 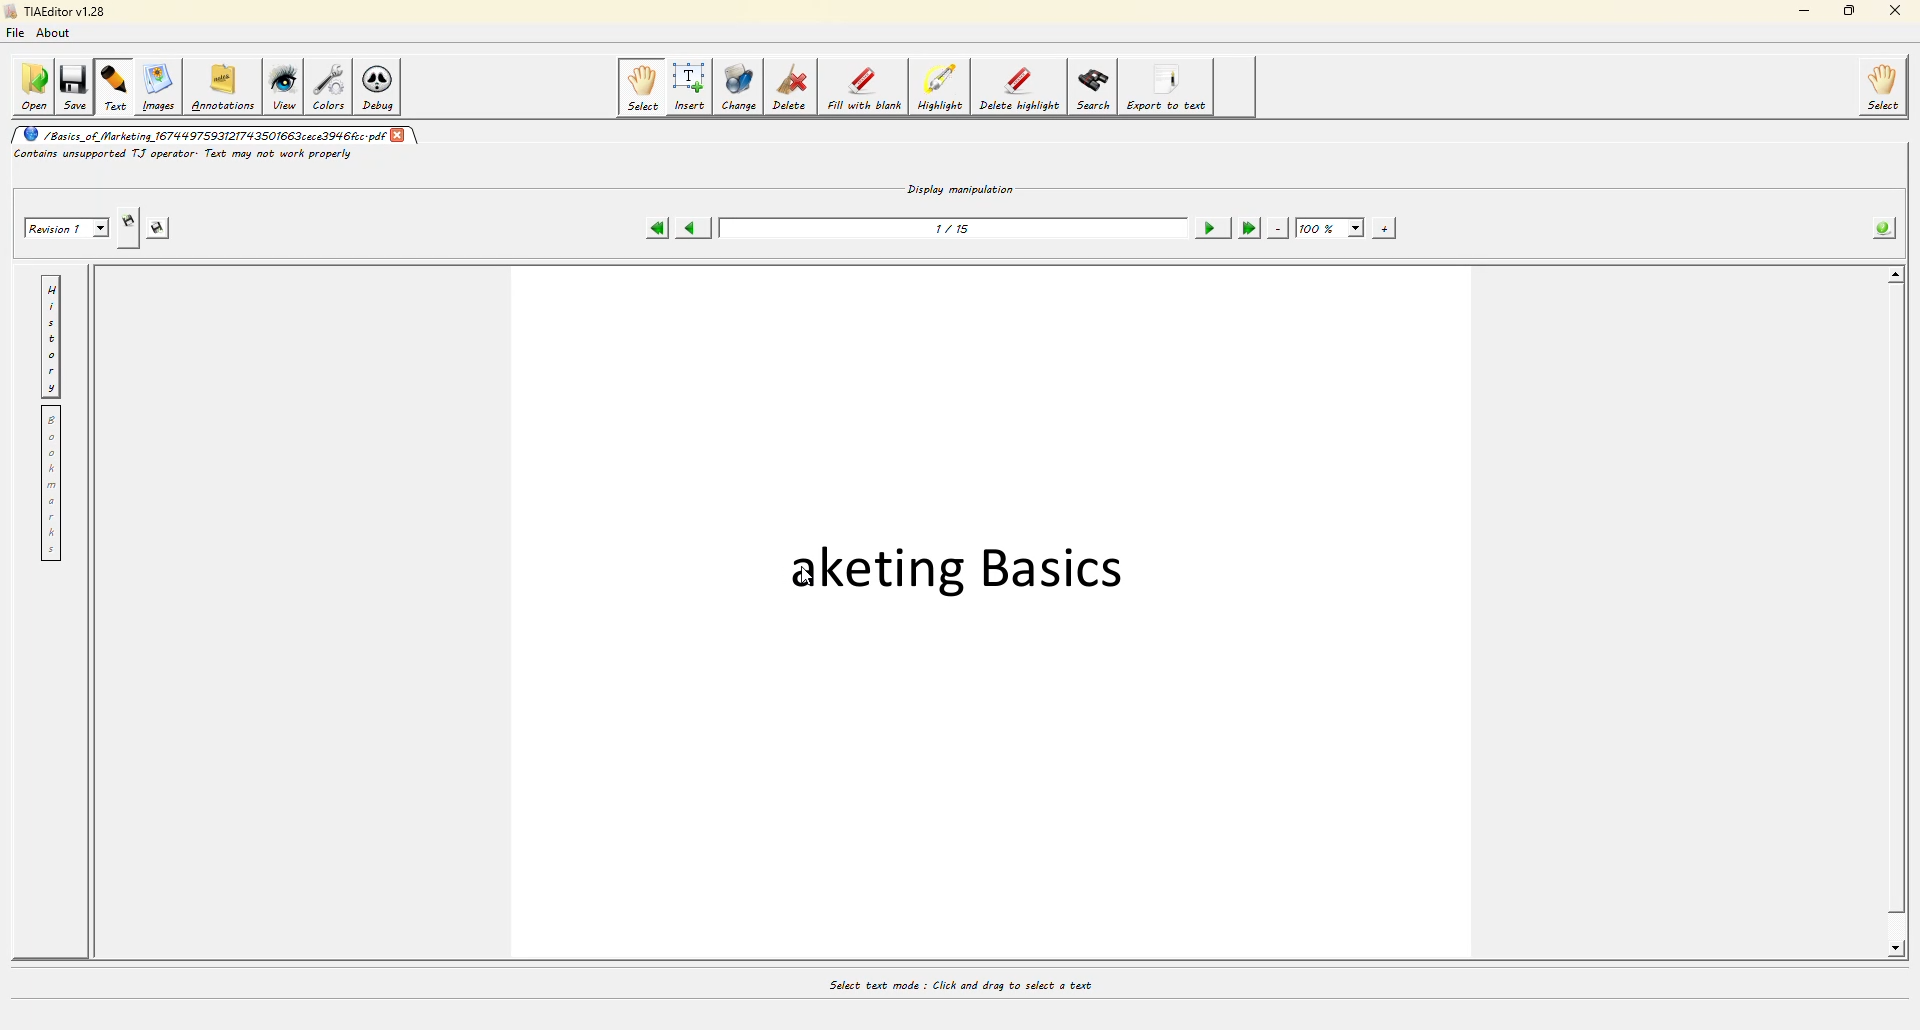 I want to click on 100%, so click(x=1329, y=227).